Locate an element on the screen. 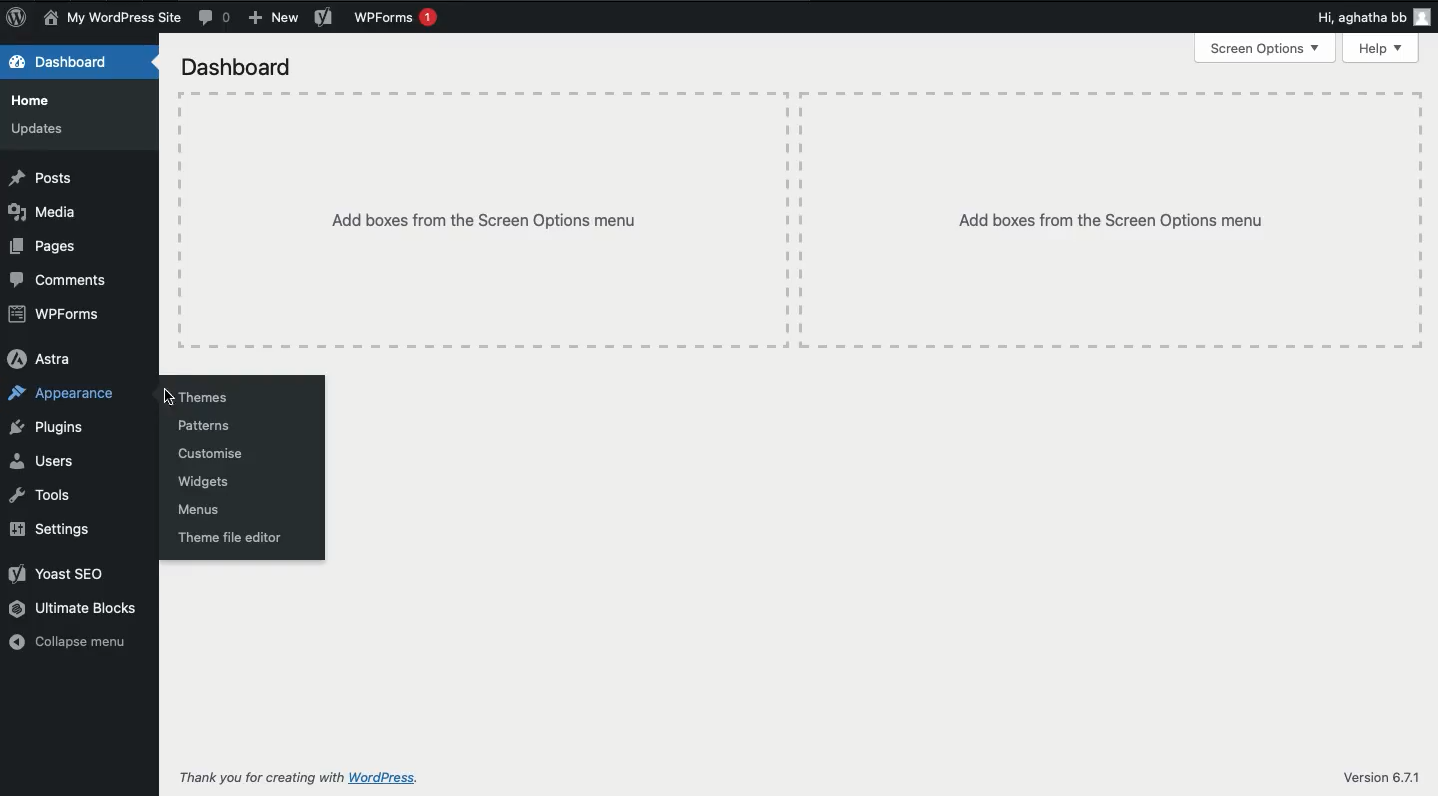 The image size is (1438, 796). Add boxes from the screen options menu is located at coordinates (483, 220).